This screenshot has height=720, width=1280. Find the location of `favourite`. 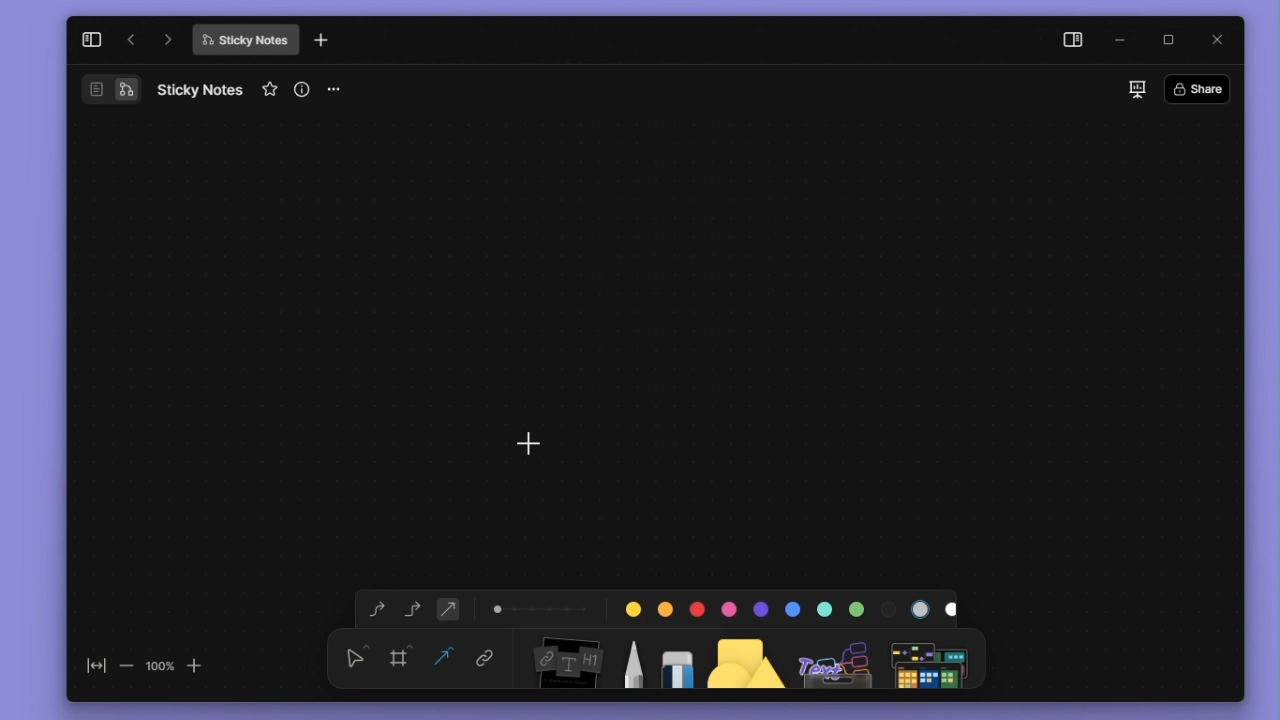

favourite is located at coordinates (272, 90).